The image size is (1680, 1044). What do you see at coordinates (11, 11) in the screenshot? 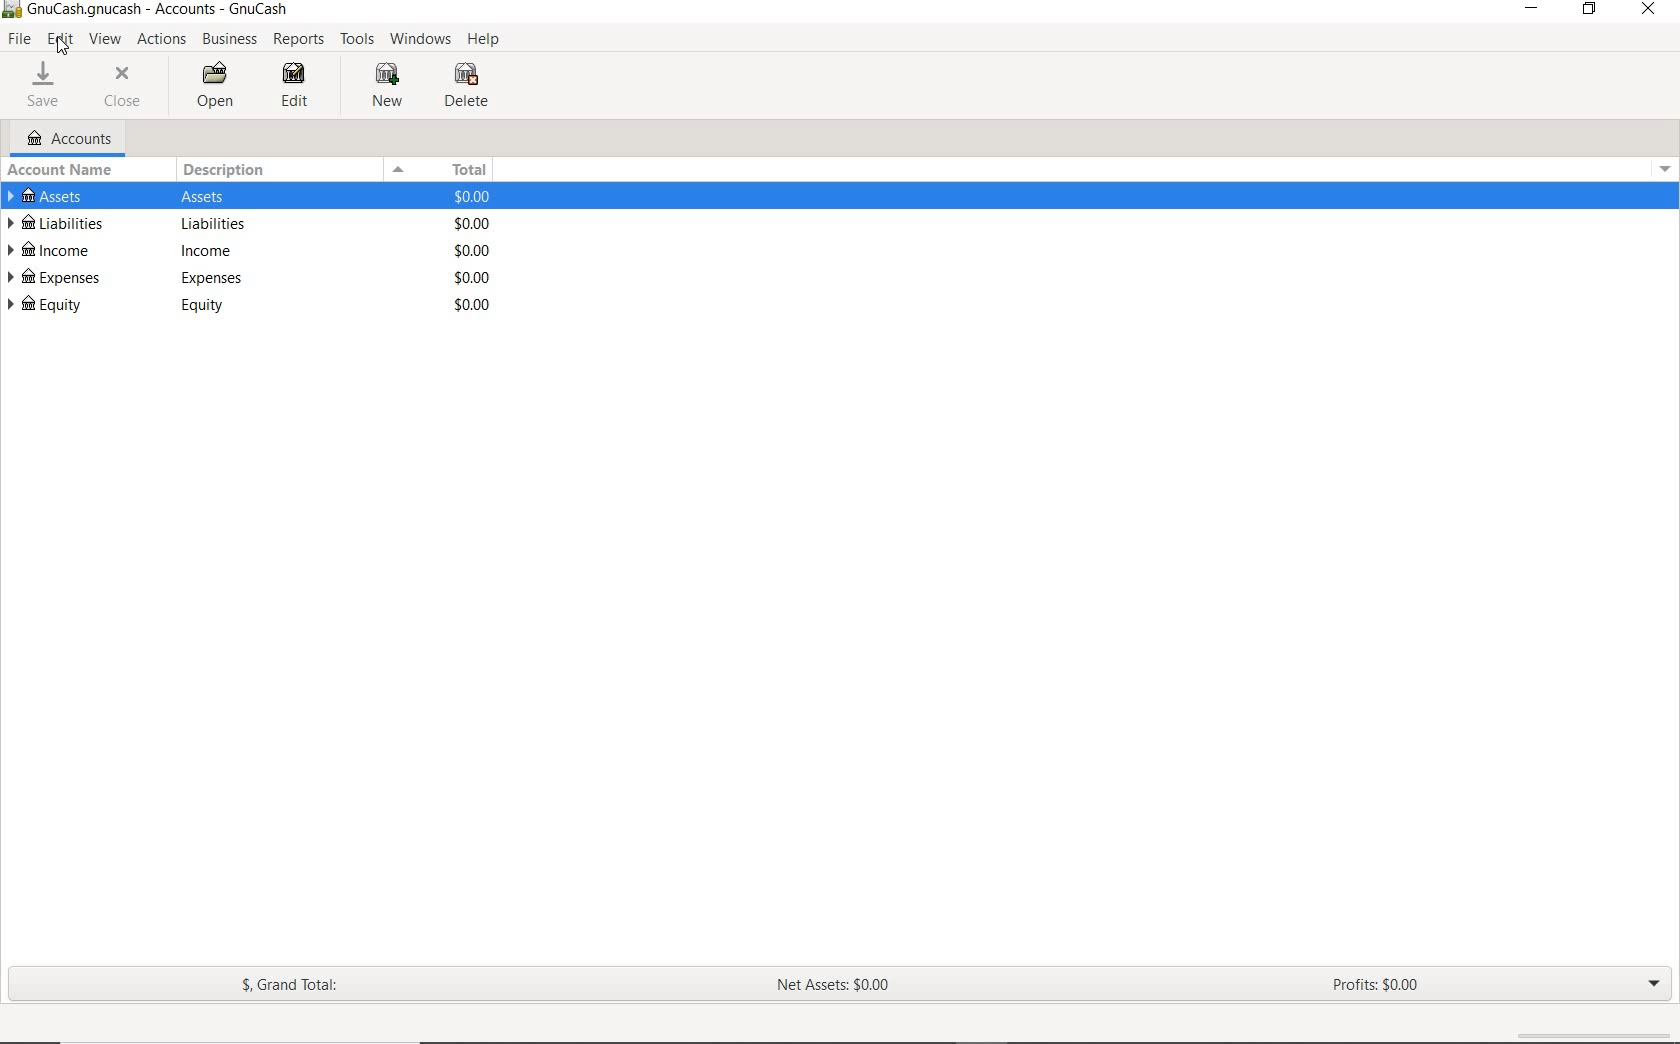
I see `SYSTEM NAME` at bounding box center [11, 11].